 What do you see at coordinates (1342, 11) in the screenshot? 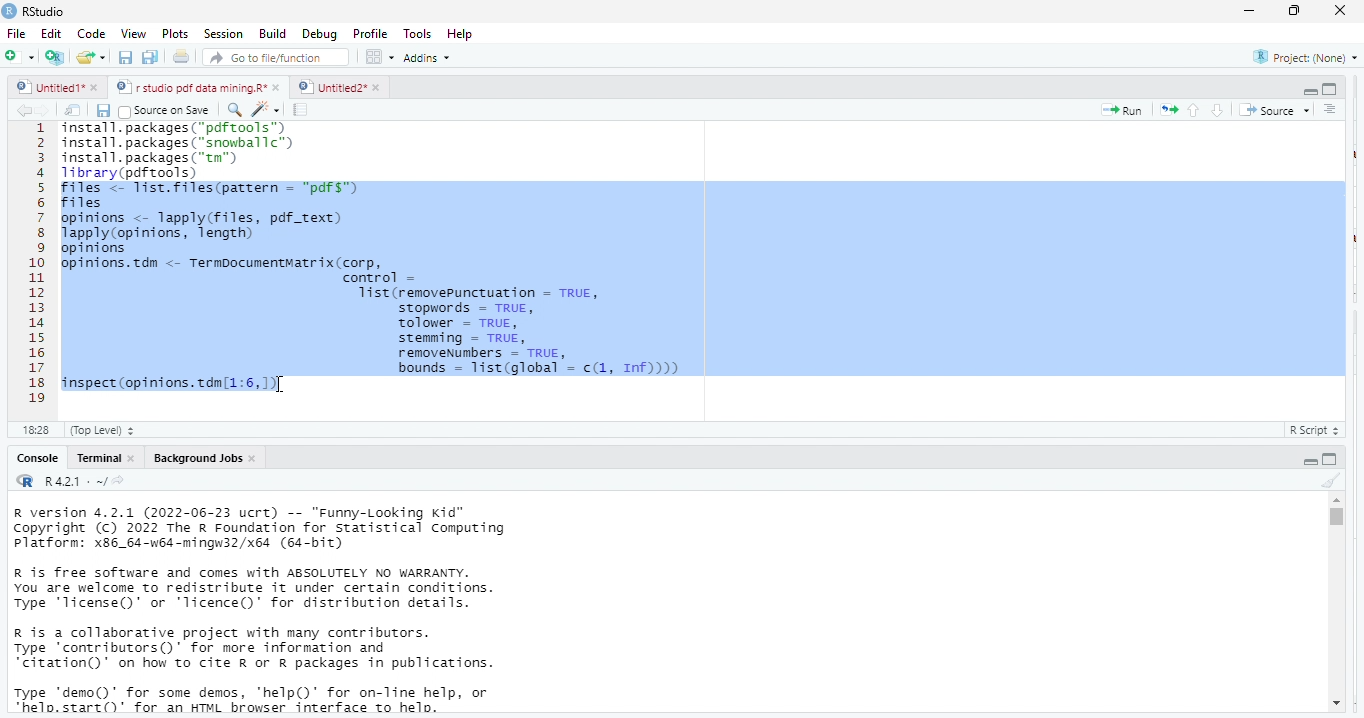
I see `close` at bounding box center [1342, 11].